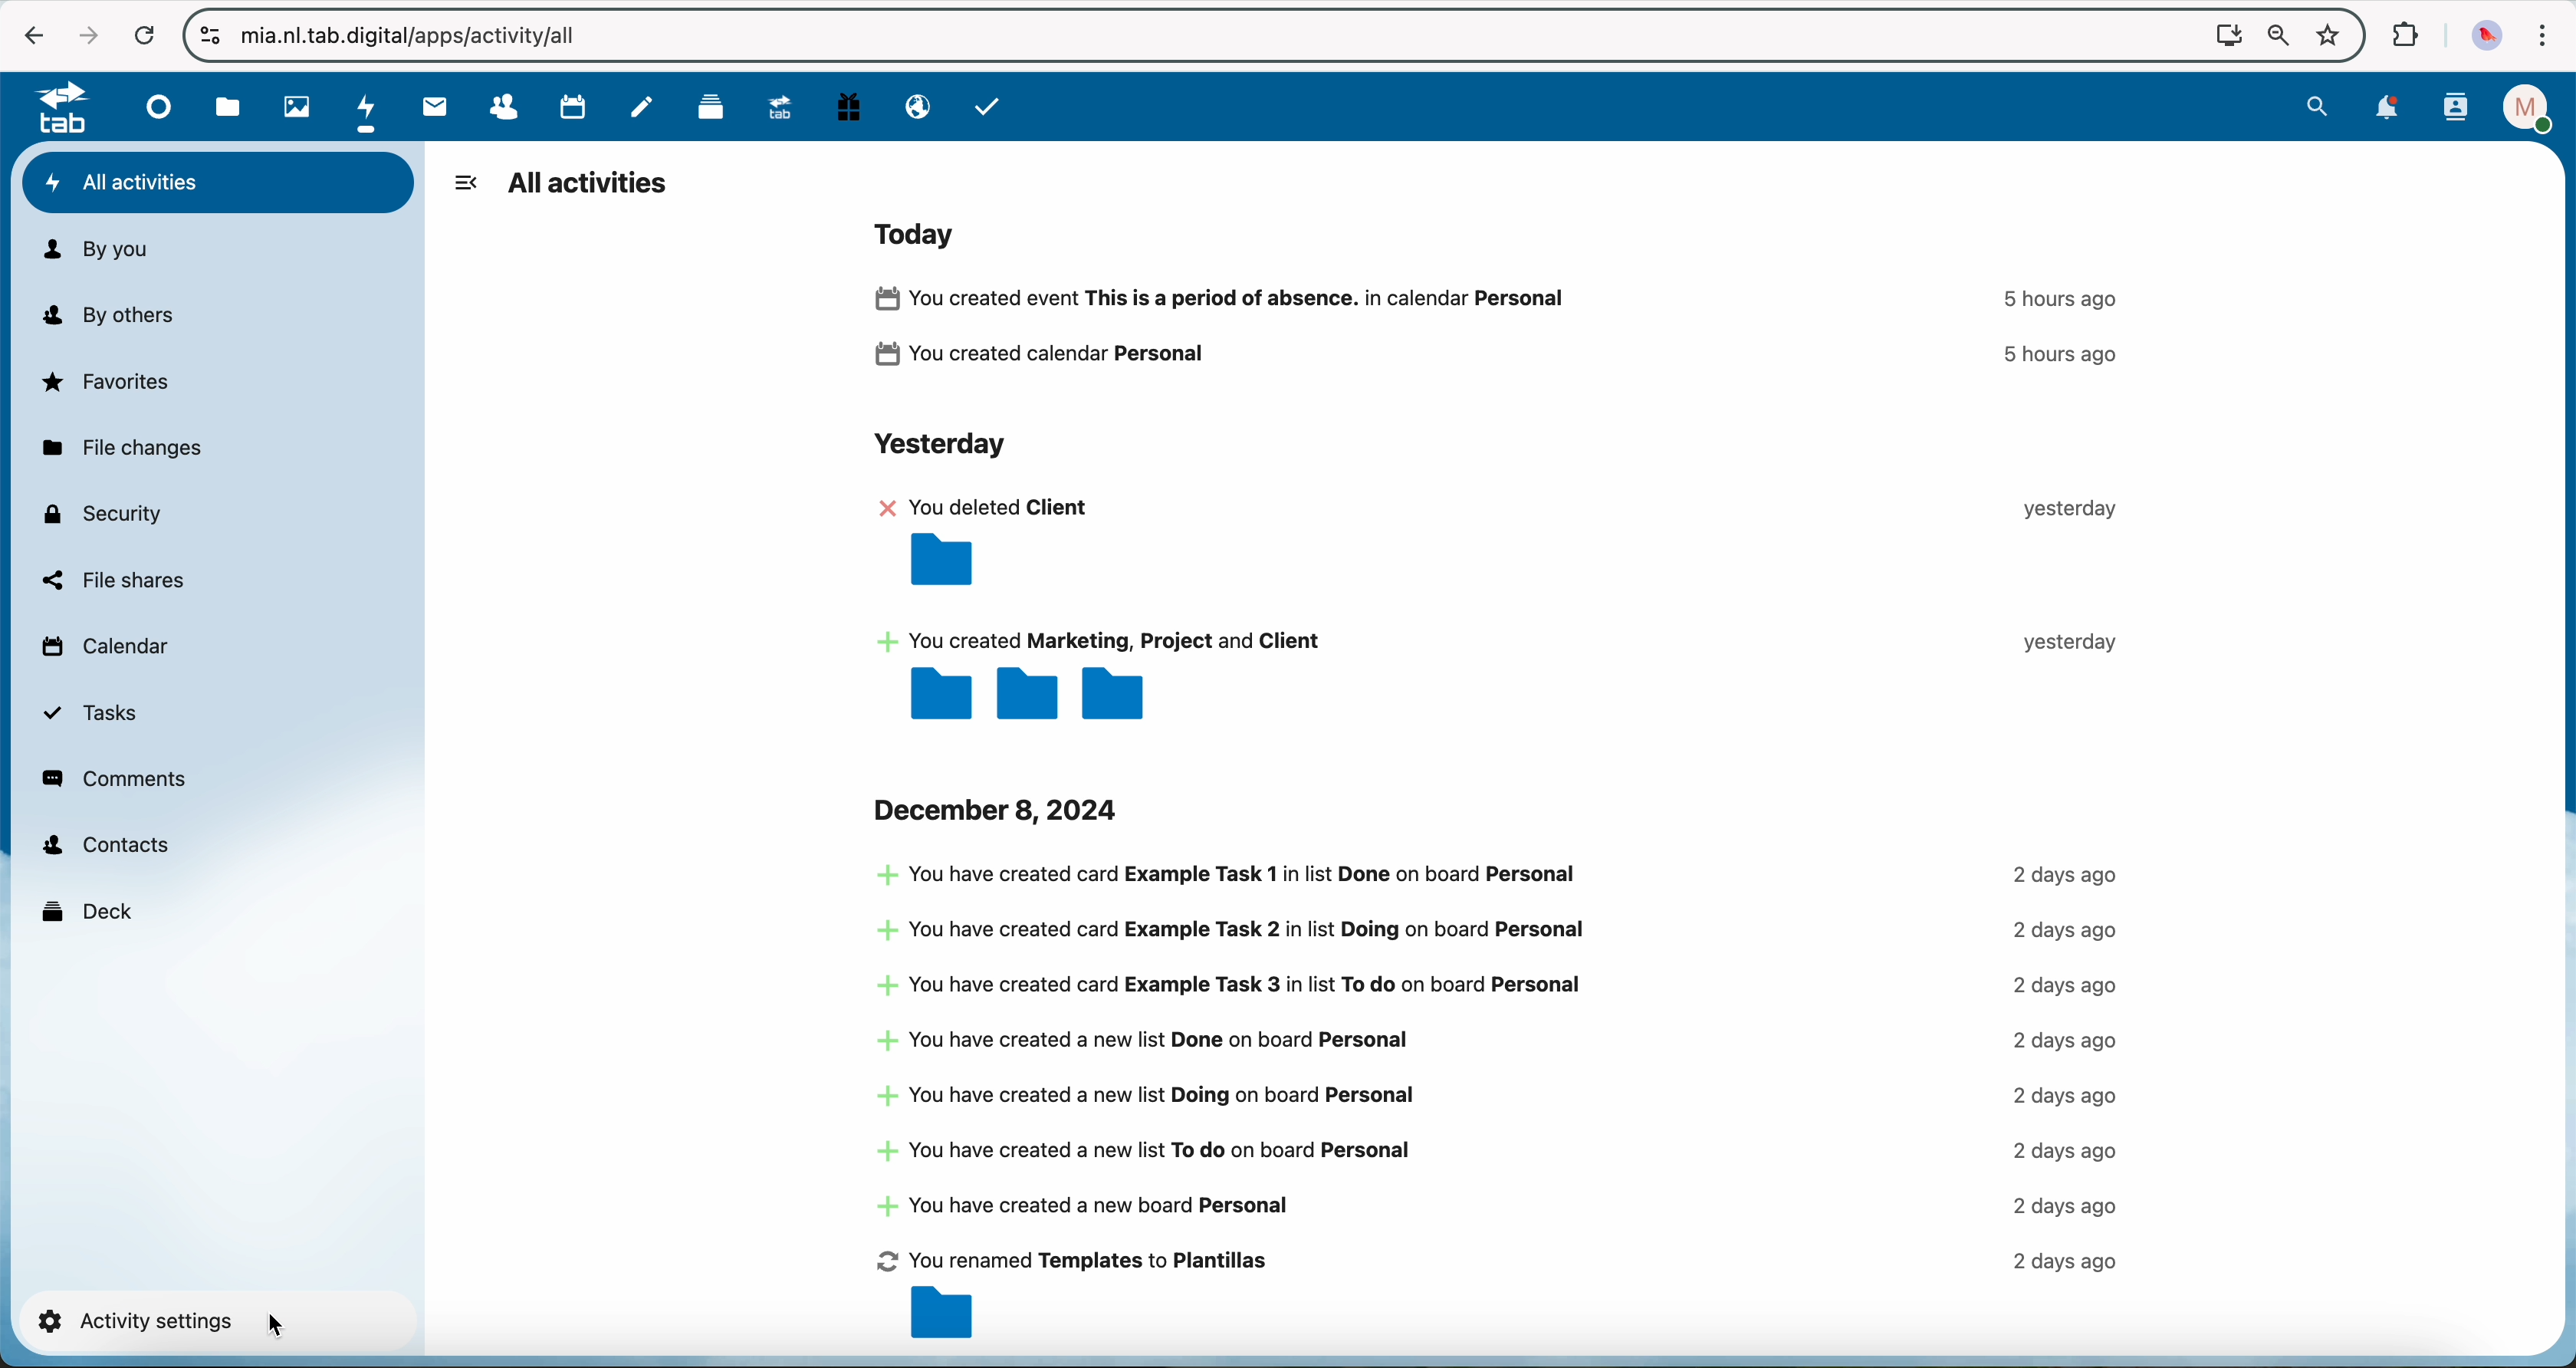 This screenshot has height=1368, width=2576. I want to click on comments, so click(117, 779).